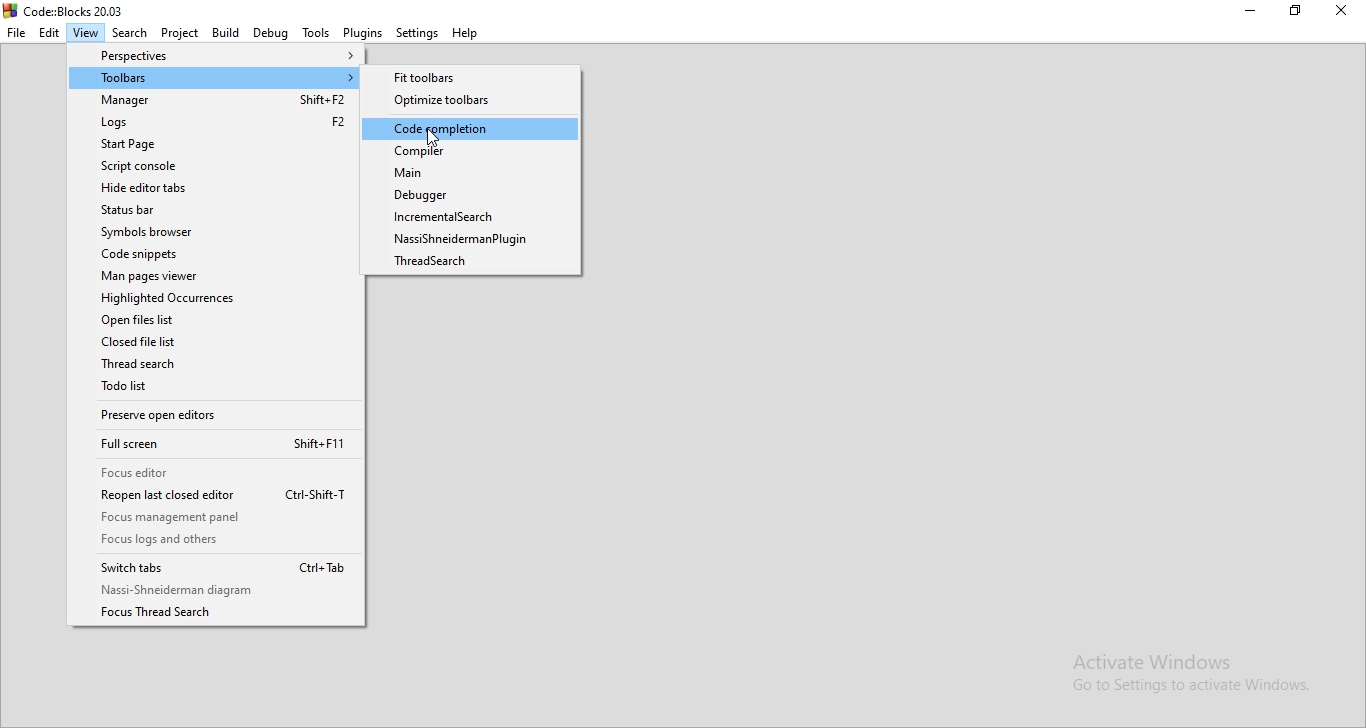  I want to click on Symbols browser, so click(213, 233).